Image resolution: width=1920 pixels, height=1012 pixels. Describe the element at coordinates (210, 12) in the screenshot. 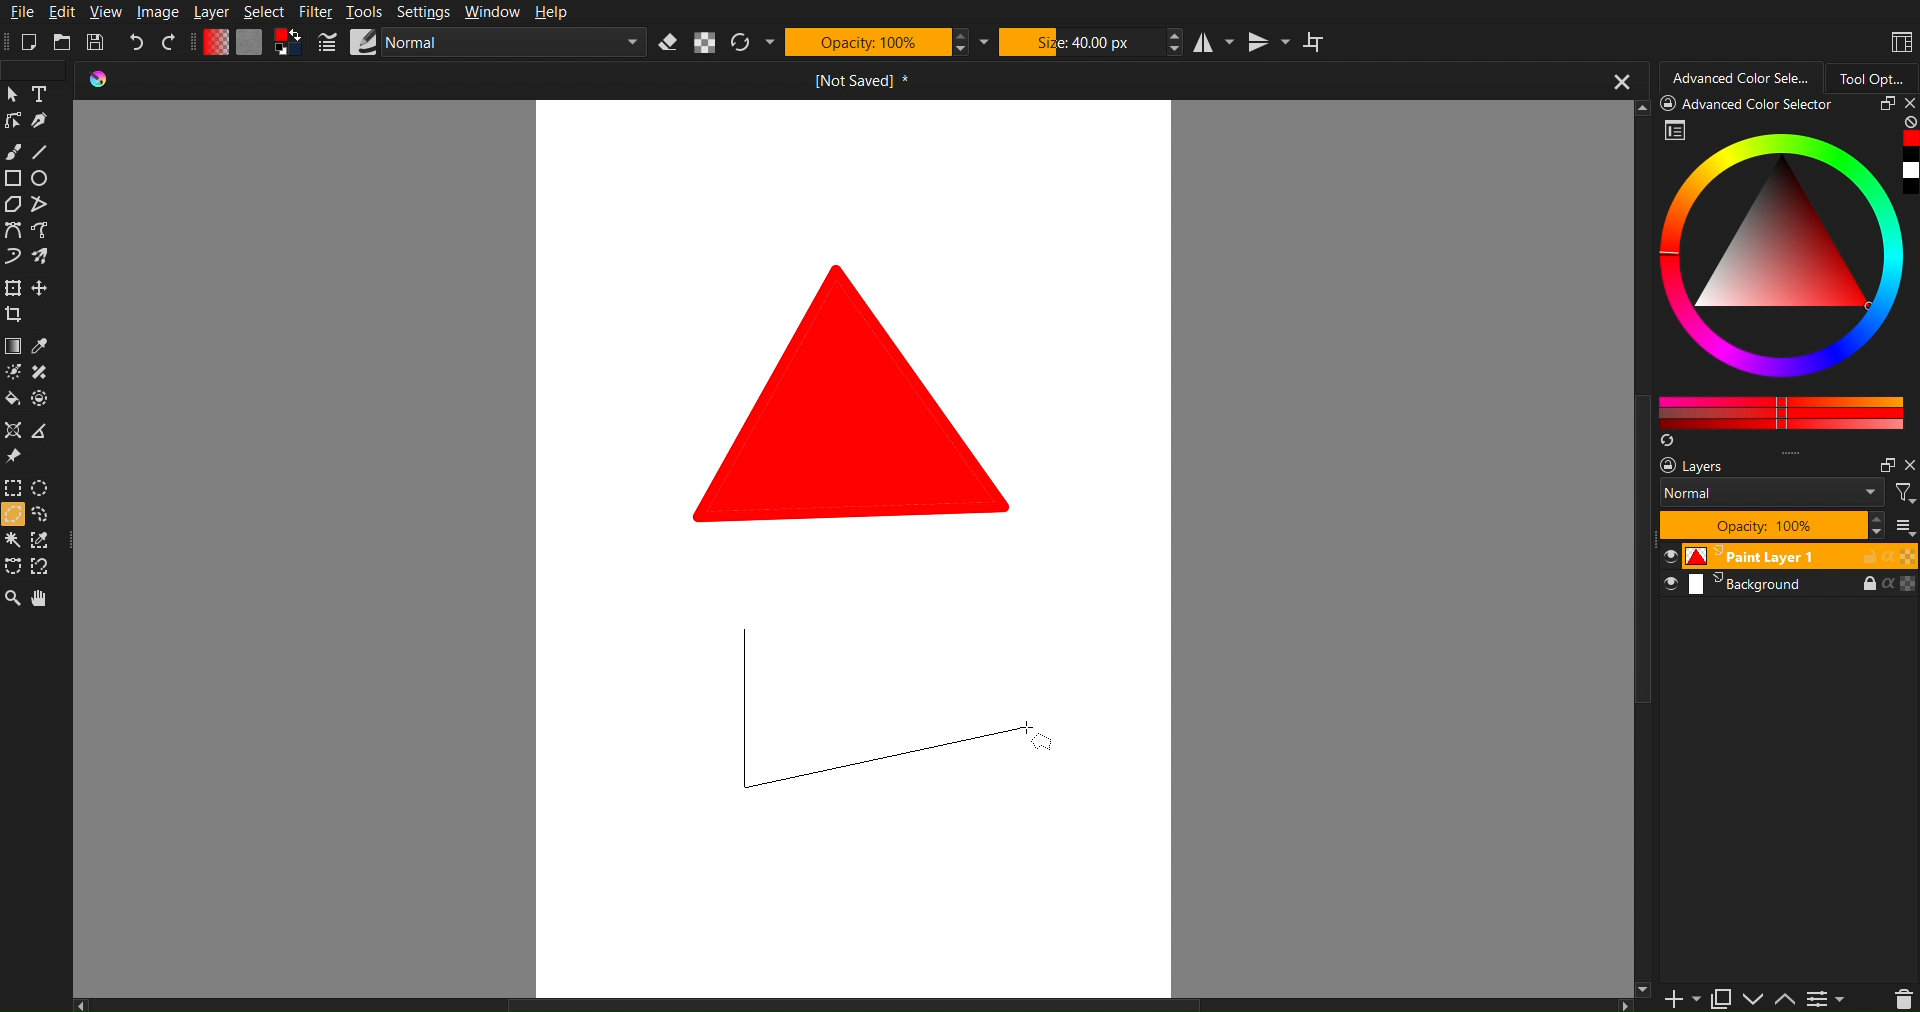

I see `Layer` at that location.